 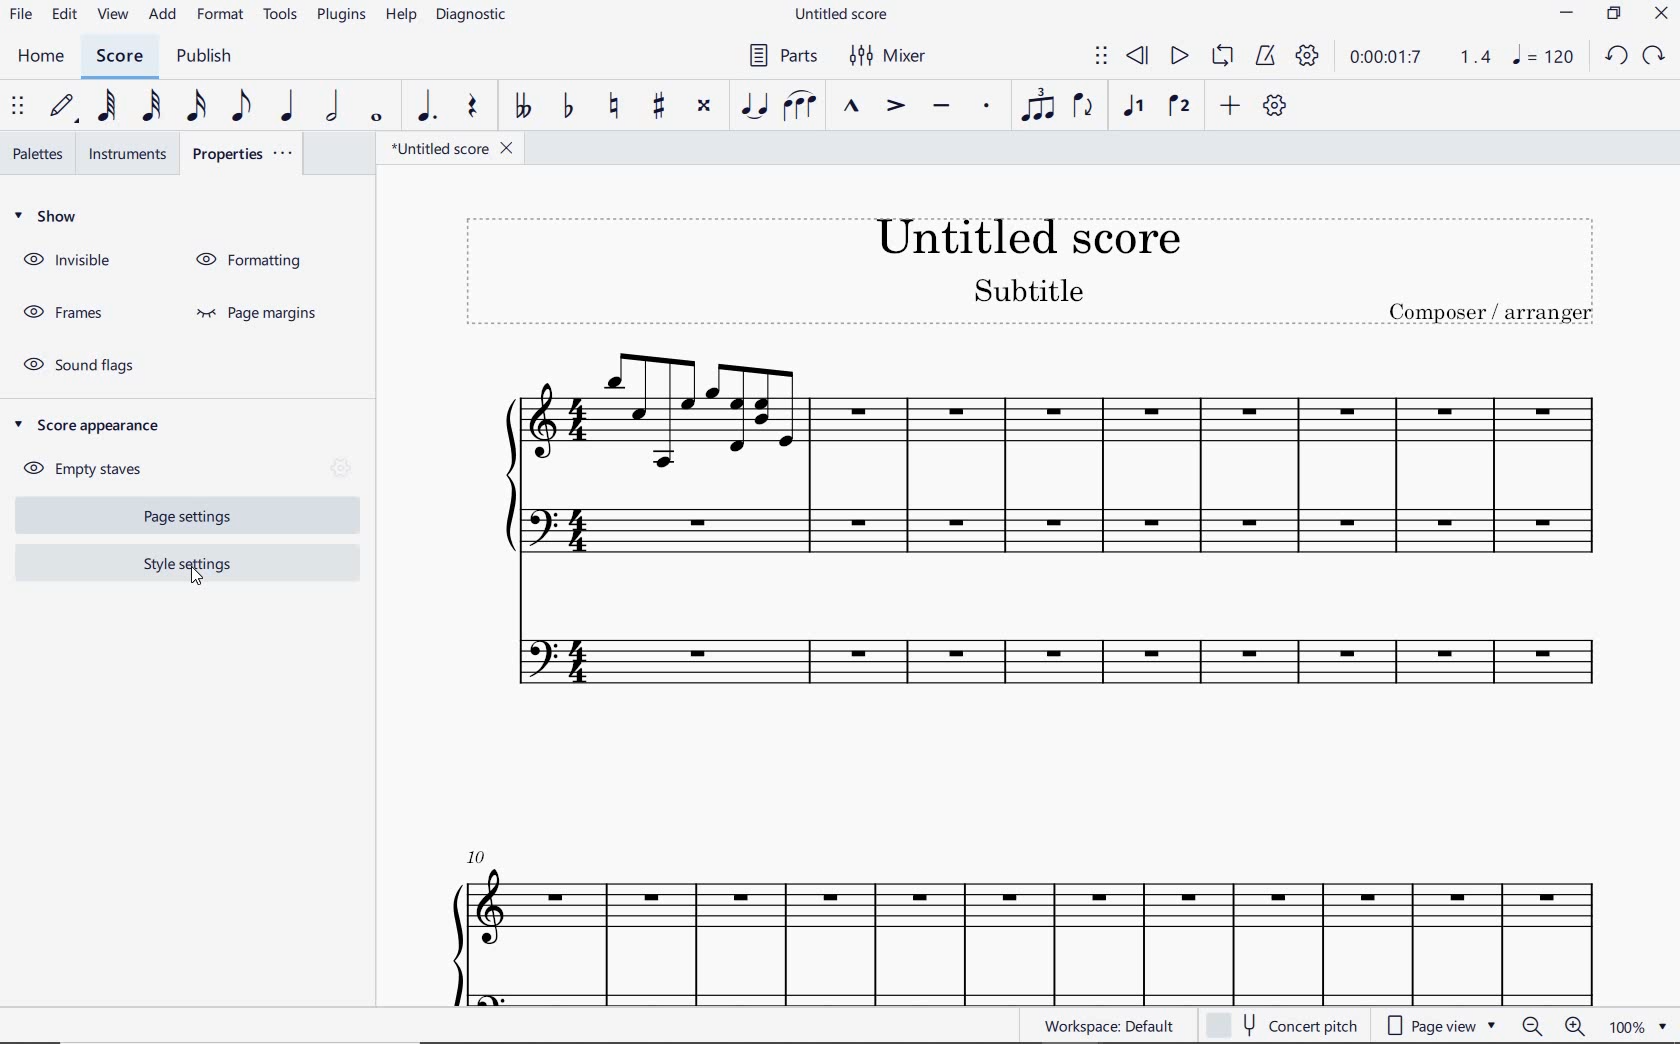 What do you see at coordinates (21, 15) in the screenshot?
I see `FILE` at bounding box center [21, 15].